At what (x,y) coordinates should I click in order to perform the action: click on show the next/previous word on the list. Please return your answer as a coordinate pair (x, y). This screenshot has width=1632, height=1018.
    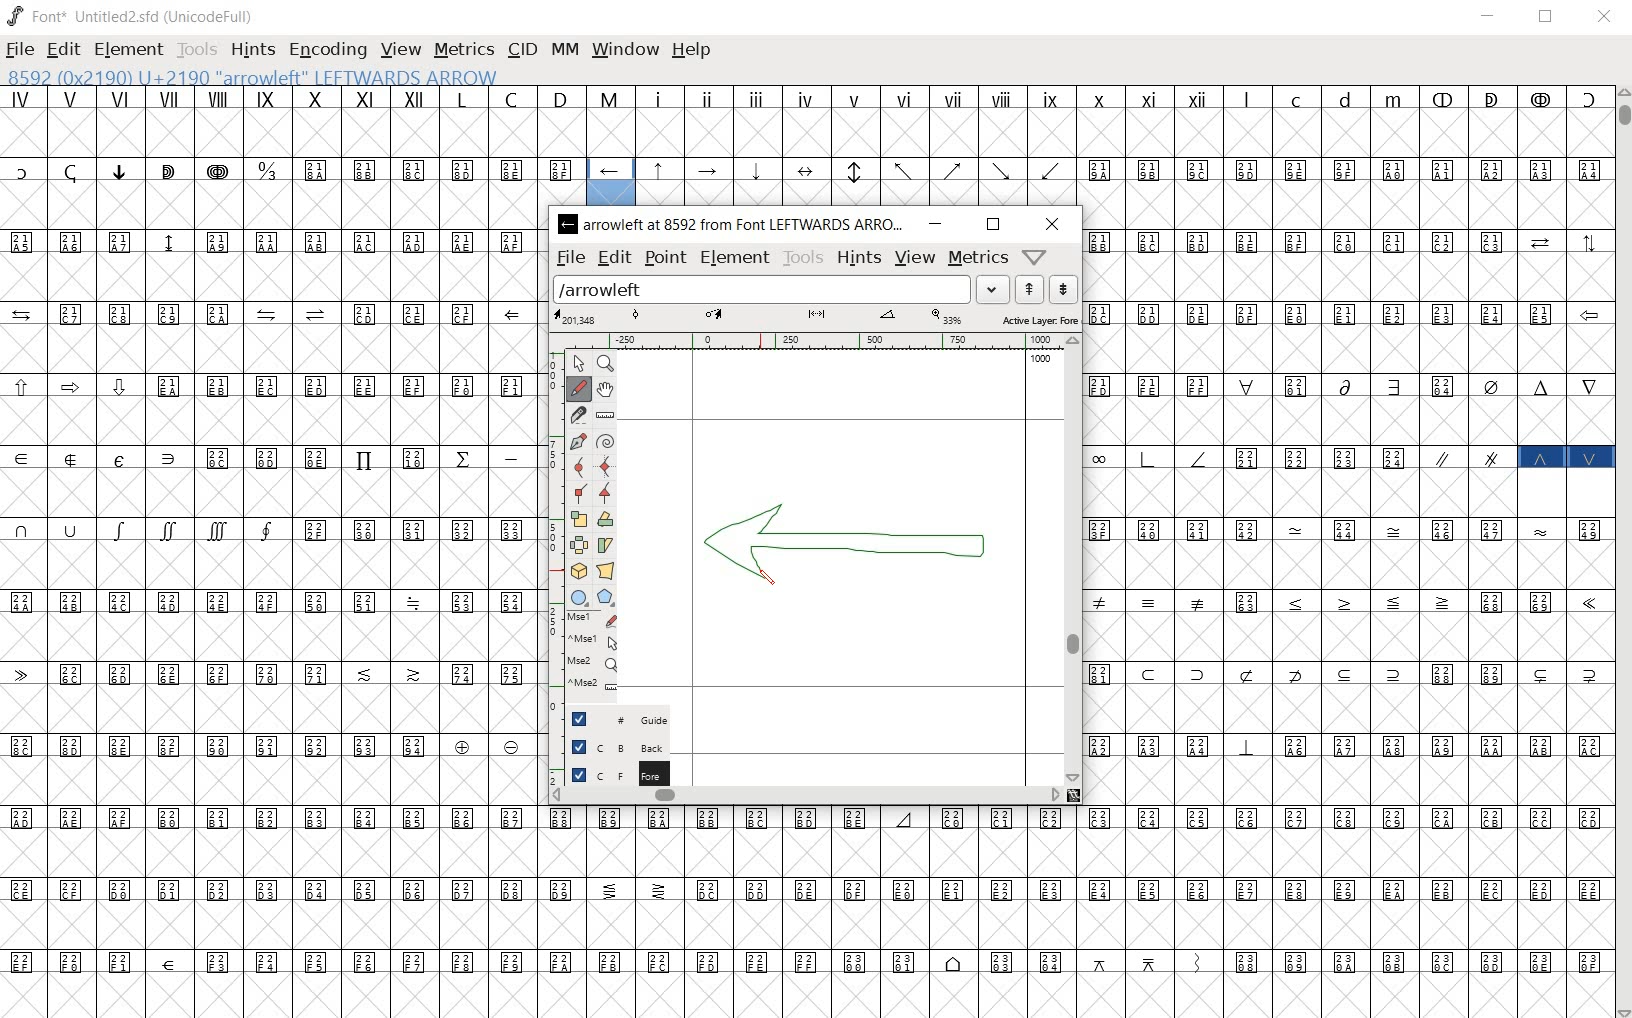
    Looking at the image, I should click on (1045, 288).